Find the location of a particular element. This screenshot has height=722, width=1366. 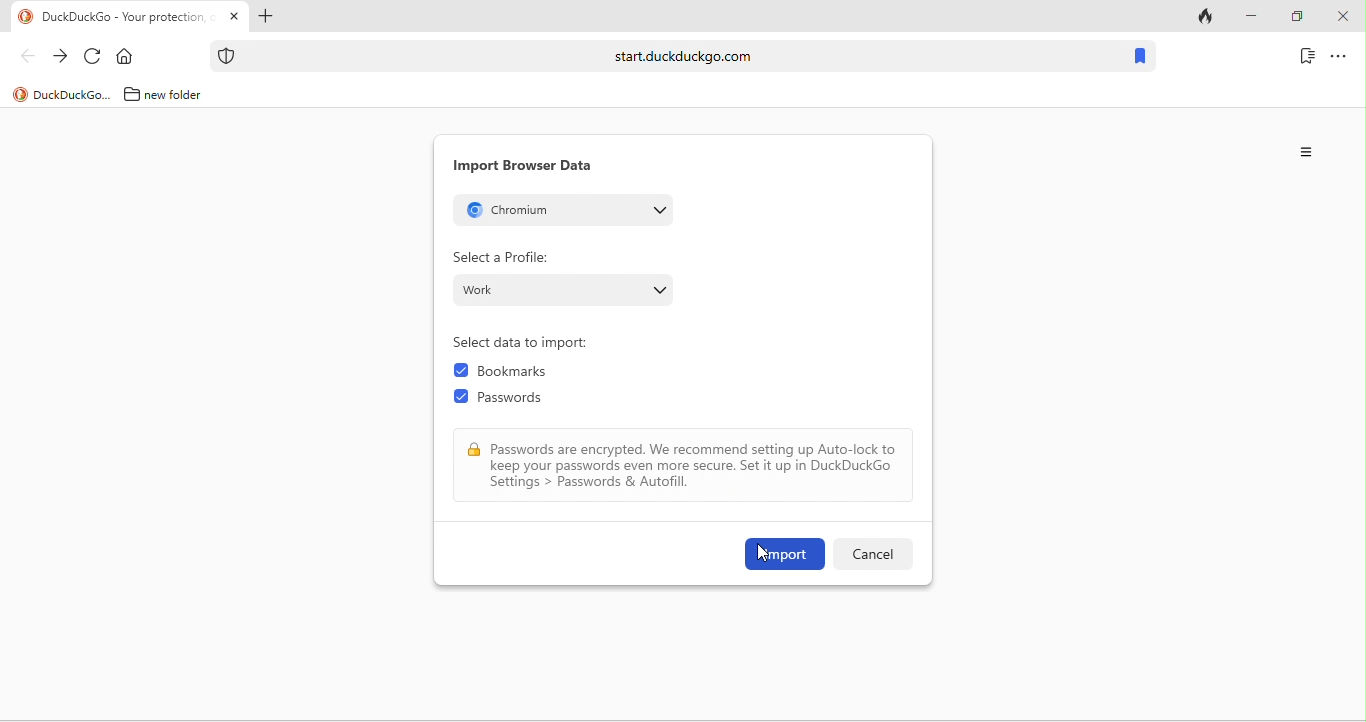

checked checkbox is located at coordinates (461, 397).